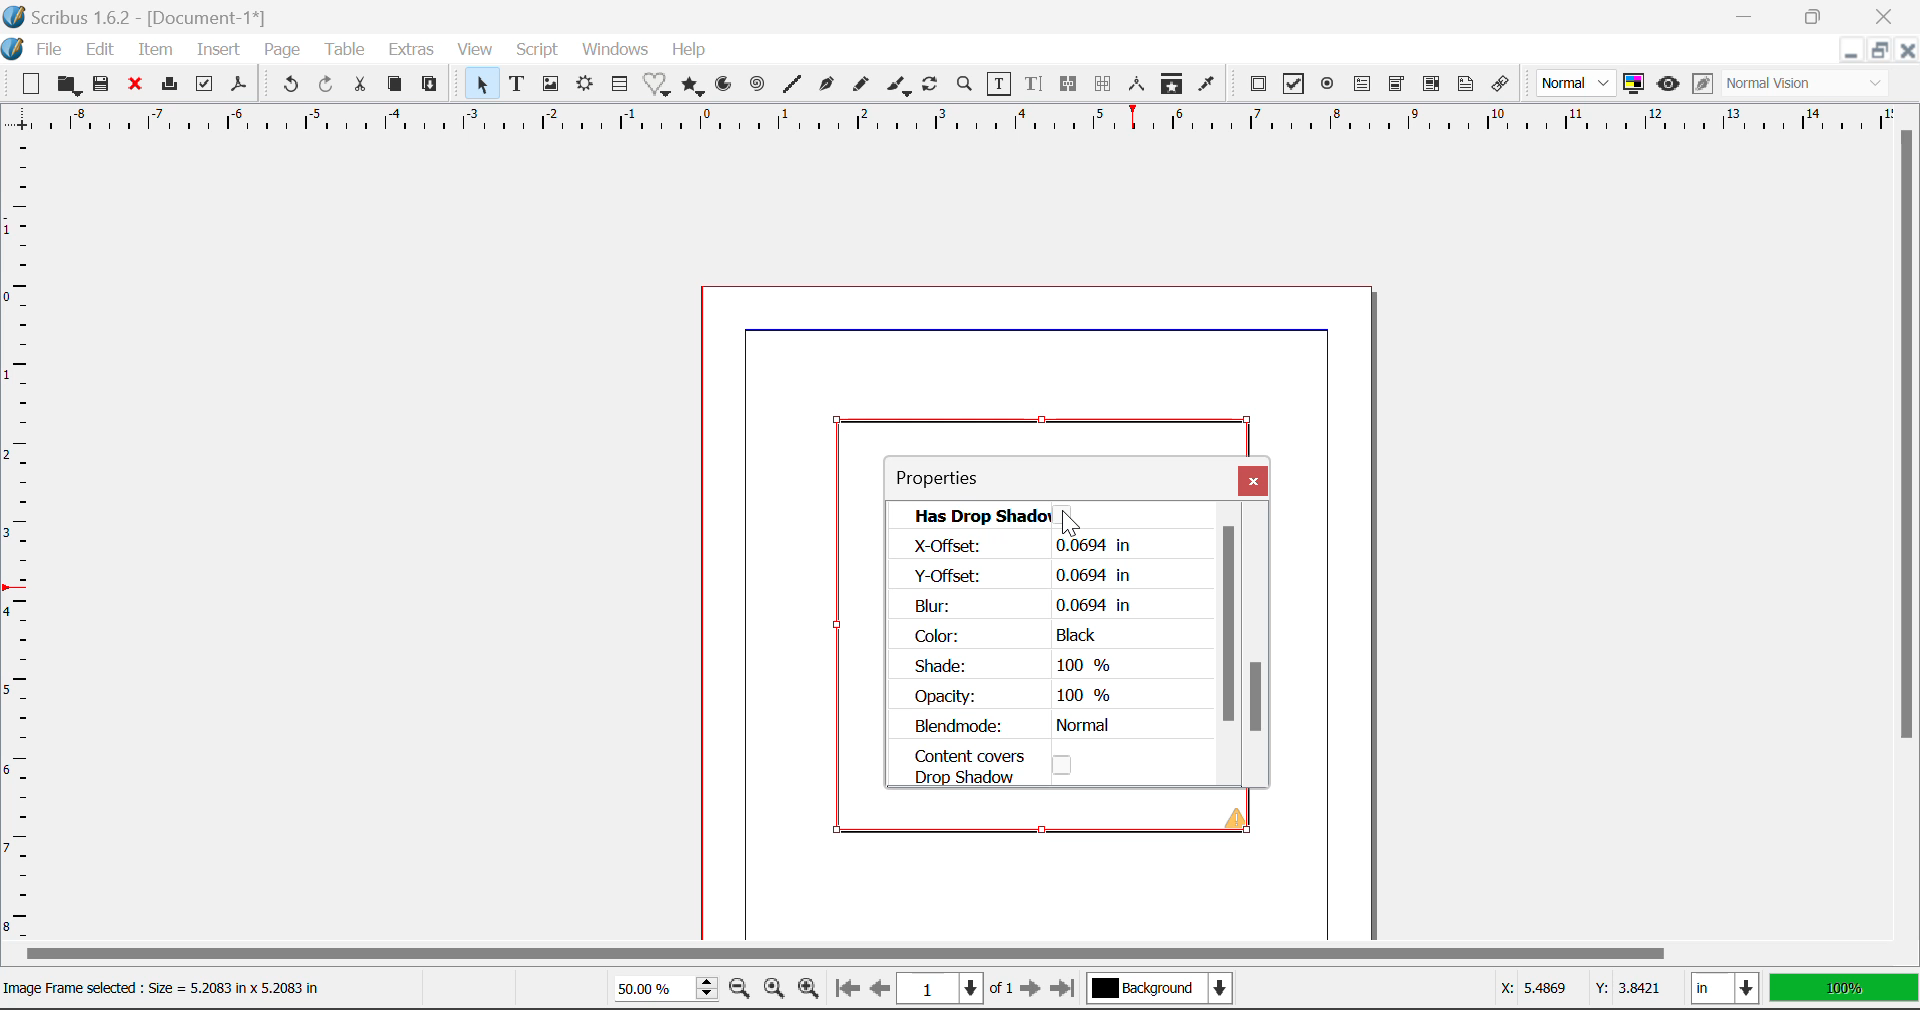 Image resolution: width=1920 pixels, height=1010 pixels. I want to click on Normal, so click(1577, 83).